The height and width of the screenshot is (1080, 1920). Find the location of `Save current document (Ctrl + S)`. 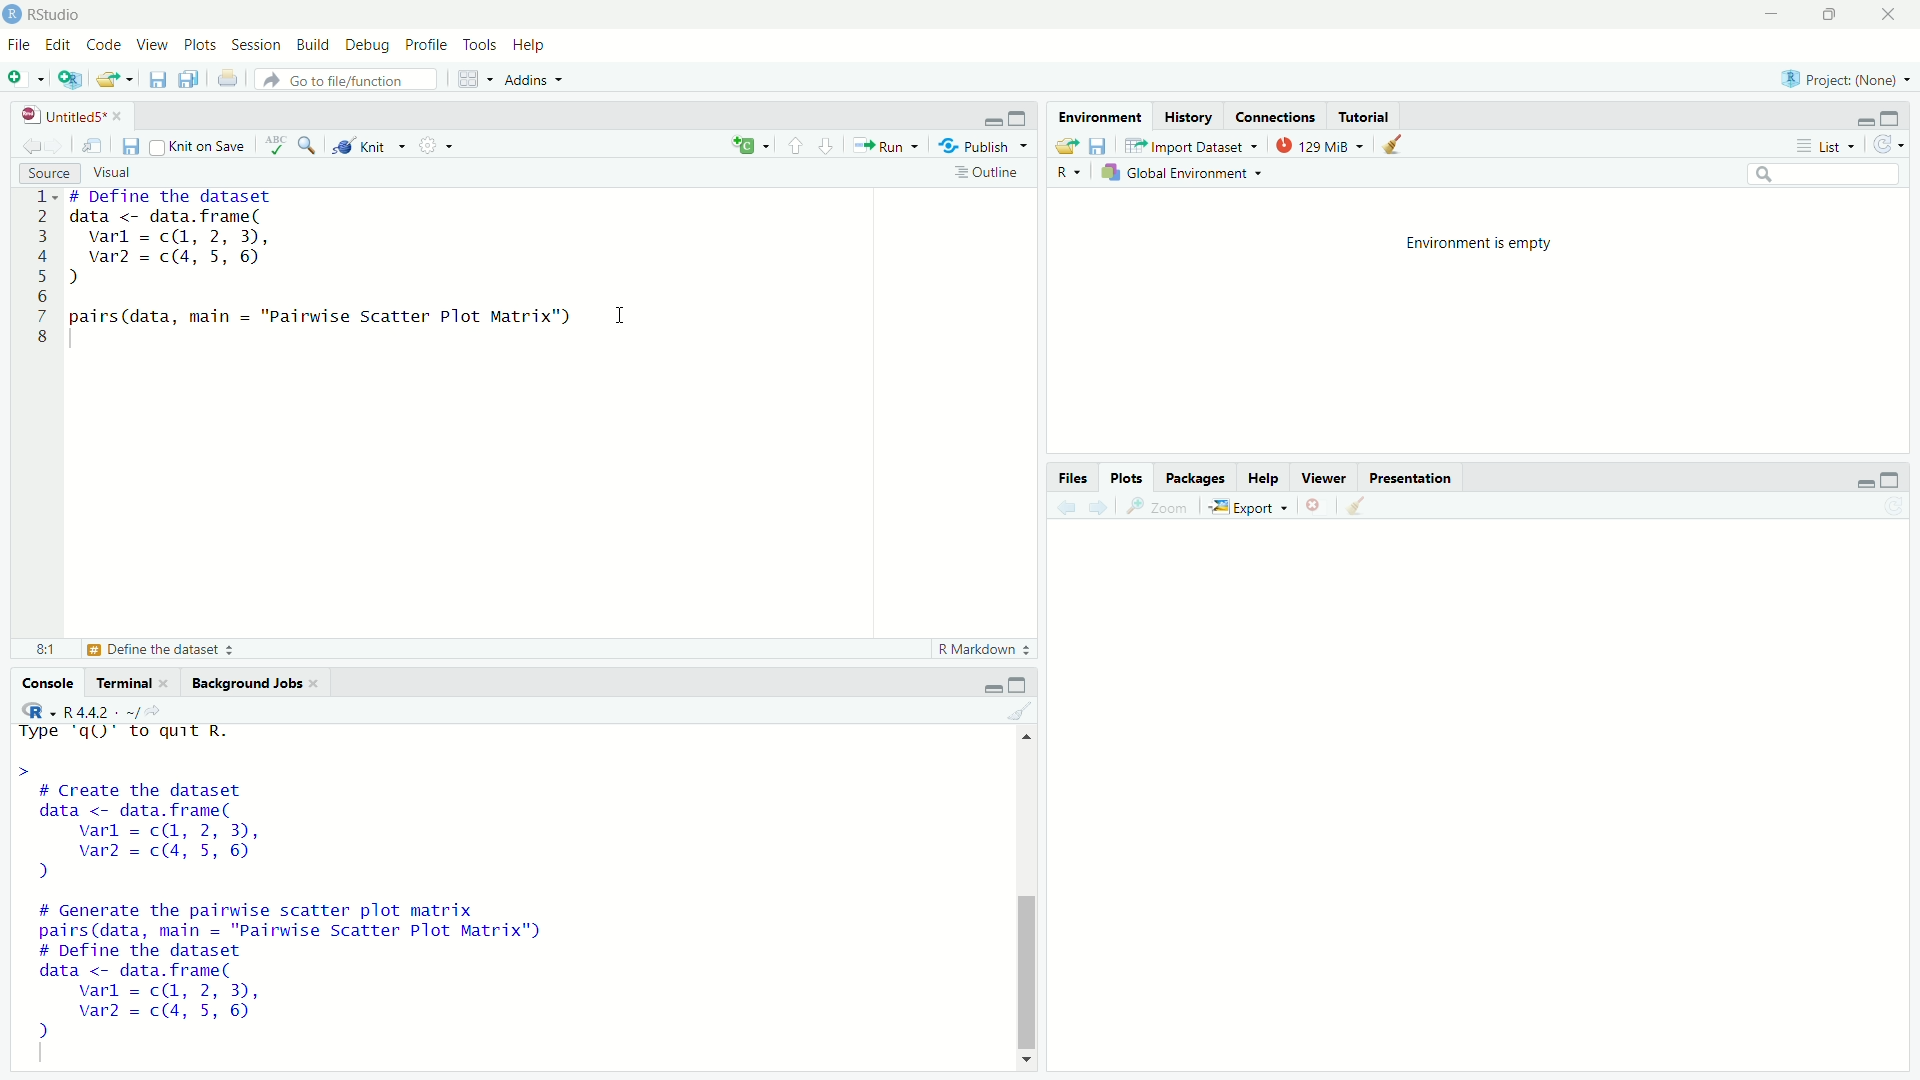

Save current document (Ctrl + S) is located at coordinates (133, 144).